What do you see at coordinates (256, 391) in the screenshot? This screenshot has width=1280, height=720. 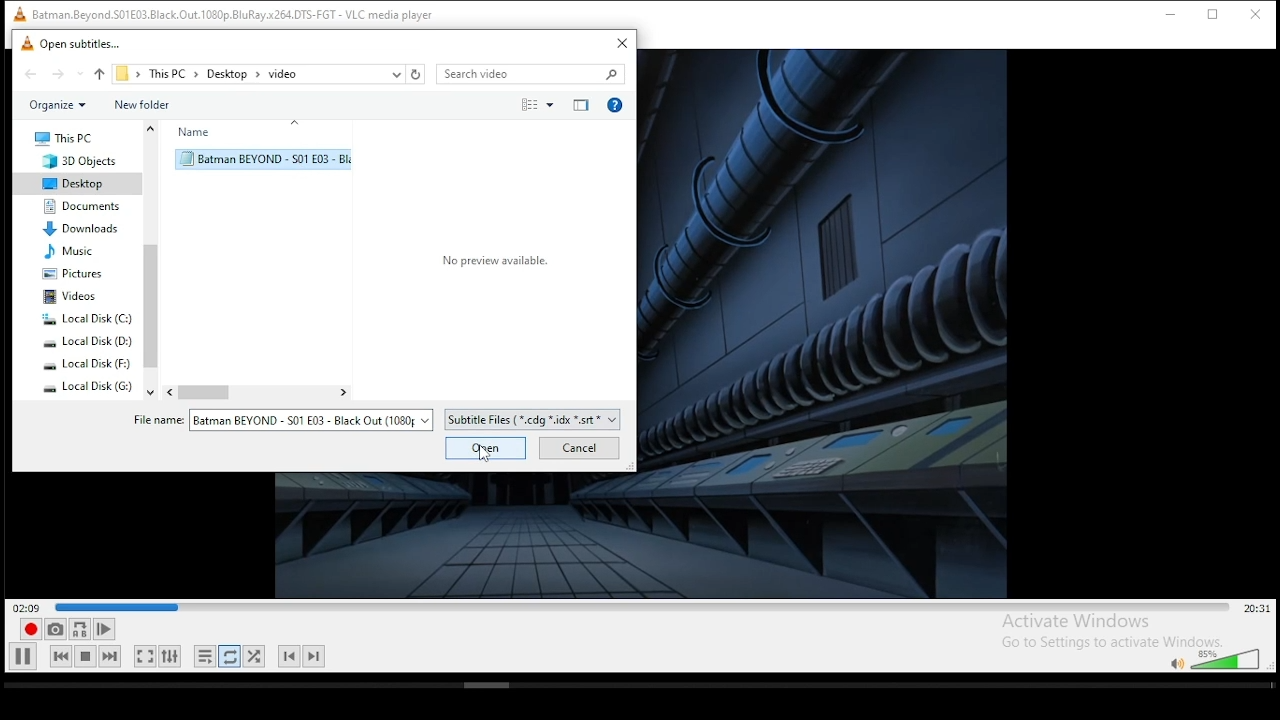 I see `scroll bar` at bounding box center [256, 391].